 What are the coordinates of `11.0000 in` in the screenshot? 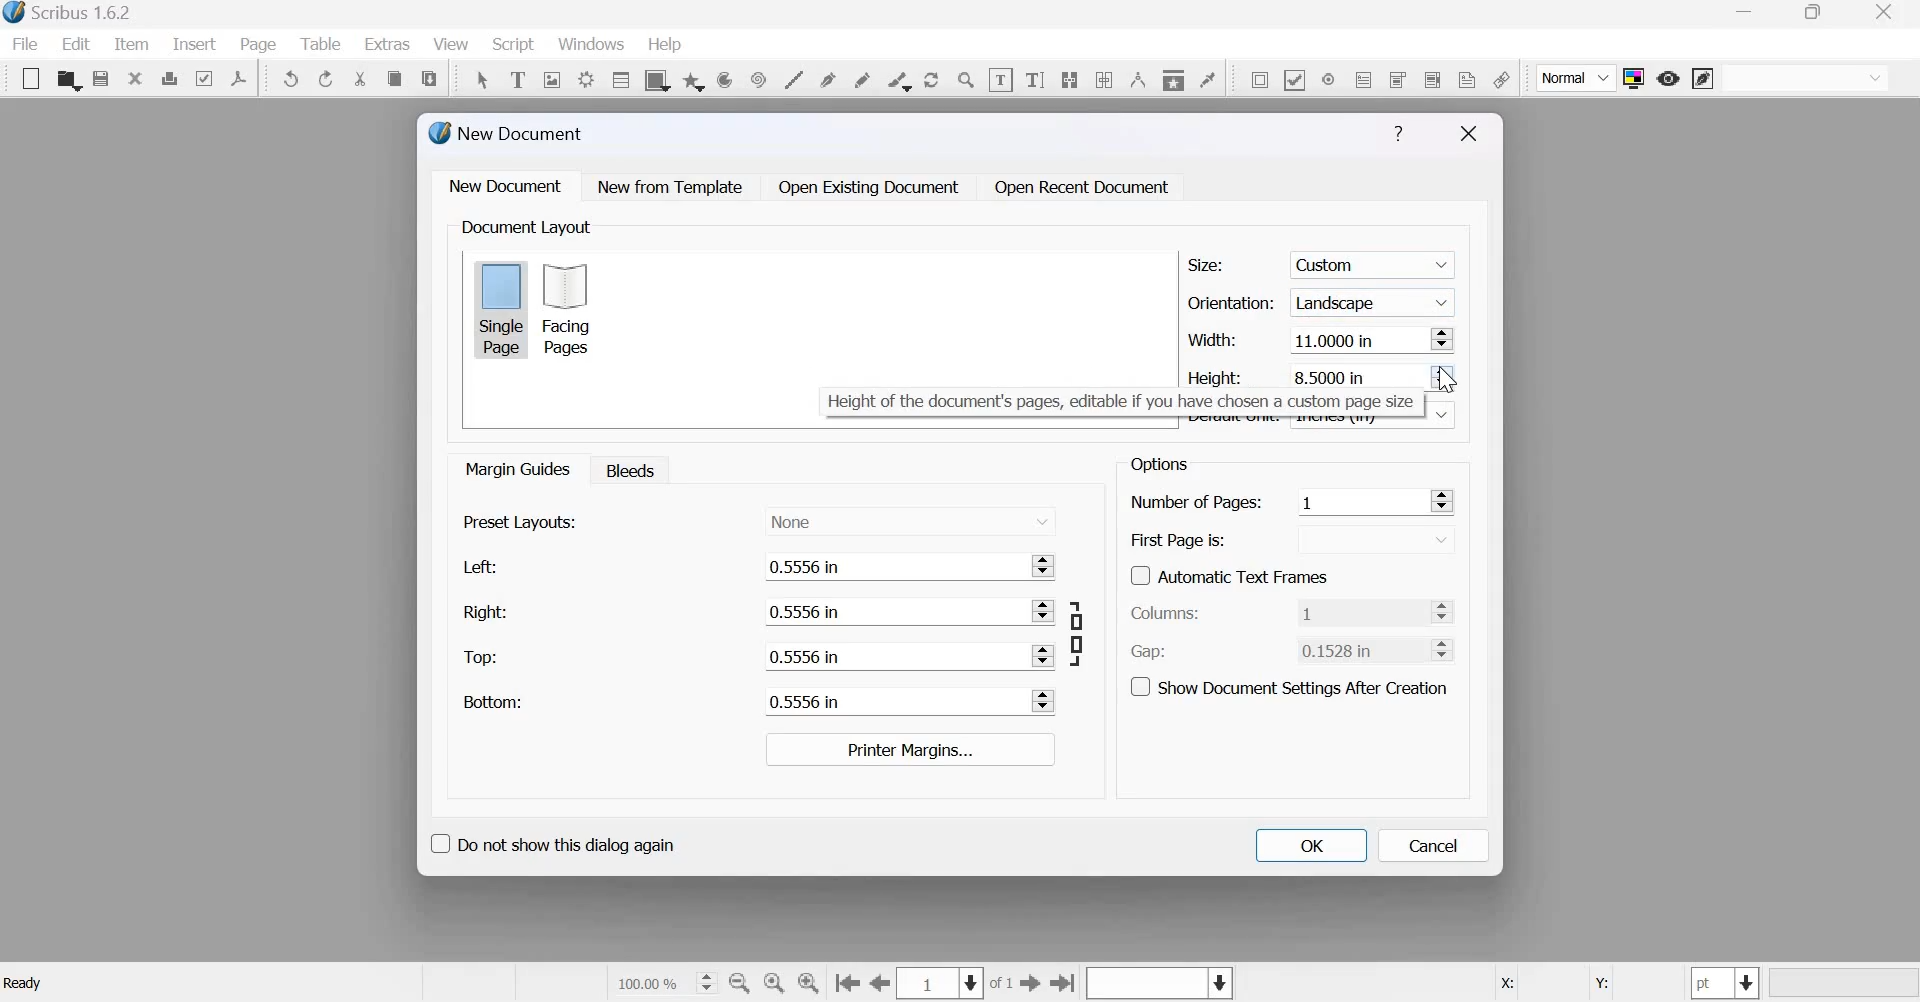 It's located at (1357, 341).